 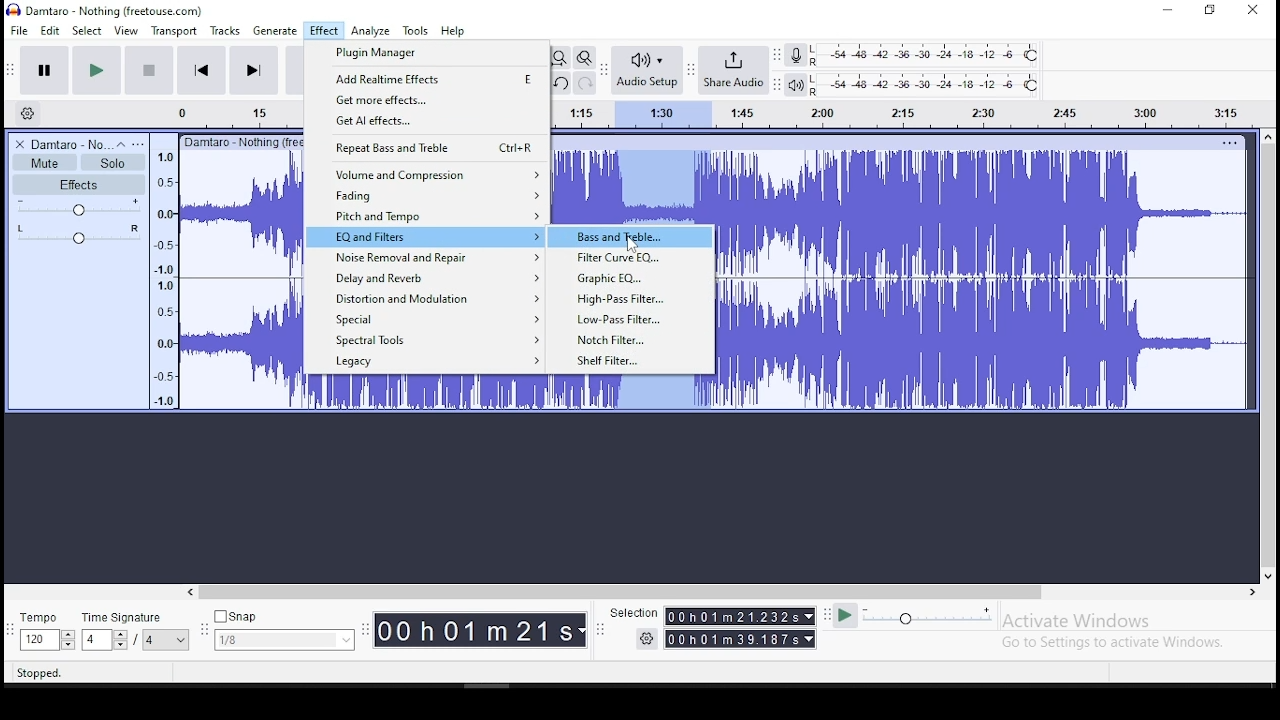 What do you see at coordinates (203, 629) in the screenshot?
I see `` at bounding box center [203, 629].